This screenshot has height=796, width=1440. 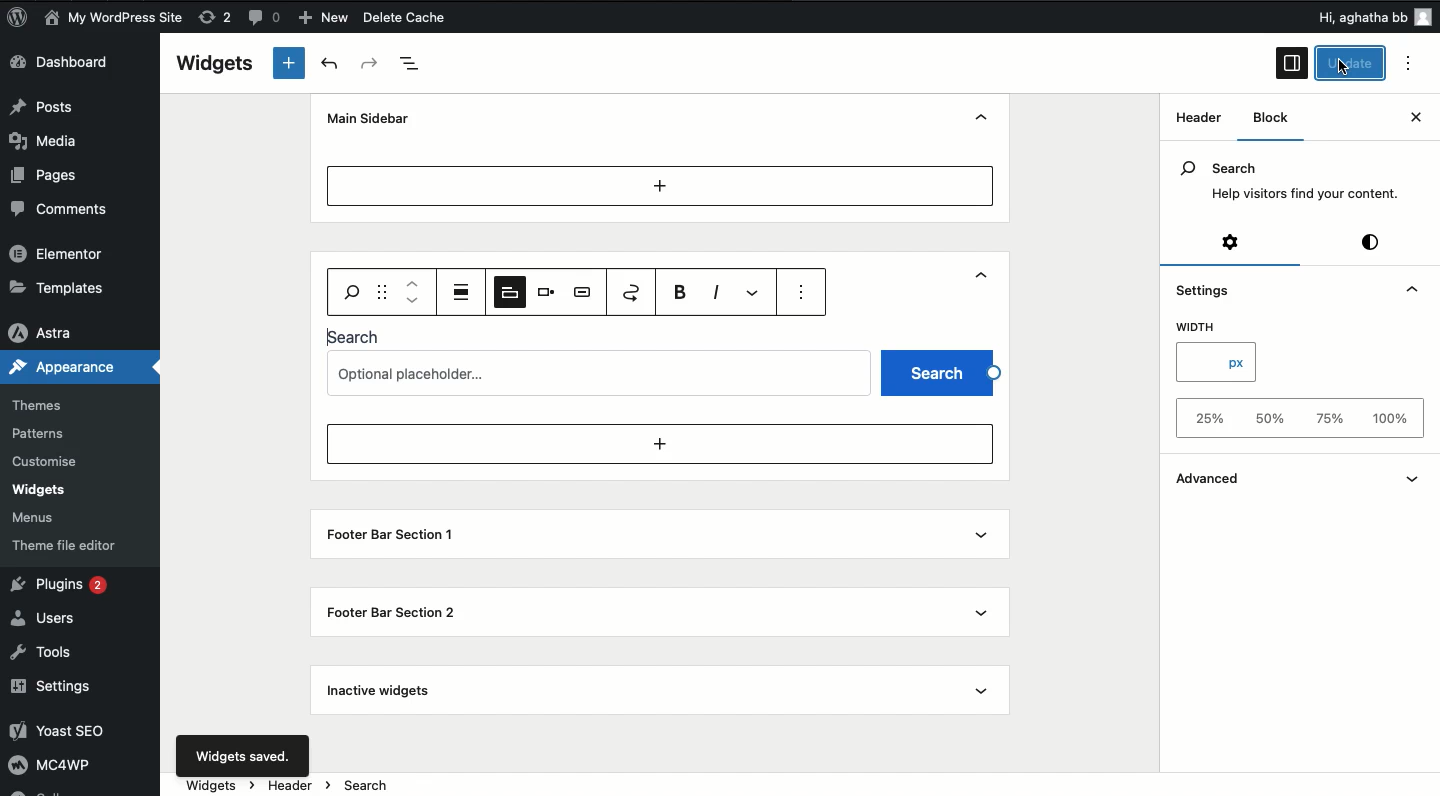 What do you see at coordinates (659, 444) in the screenshot?
I see `add new block` at bounding box center [659, 444].